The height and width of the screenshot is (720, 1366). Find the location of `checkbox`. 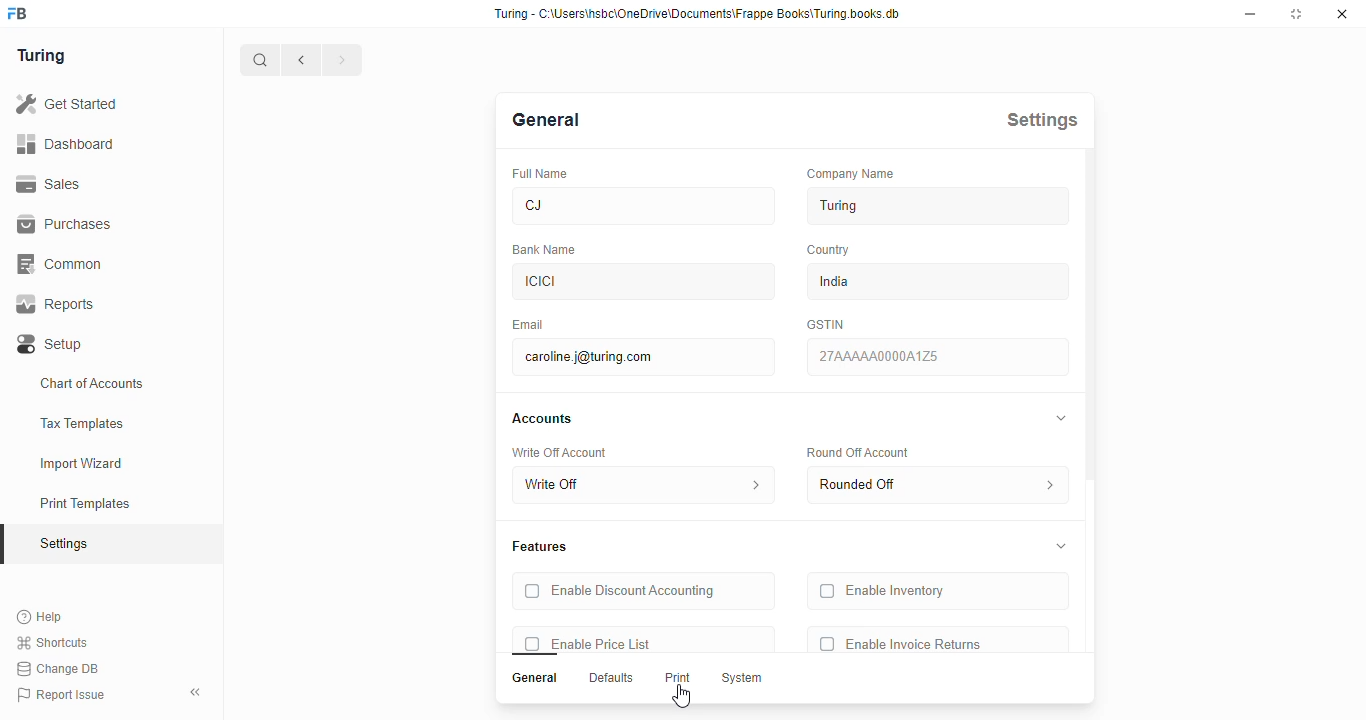

checkbox is located at coordinates (828, 591).